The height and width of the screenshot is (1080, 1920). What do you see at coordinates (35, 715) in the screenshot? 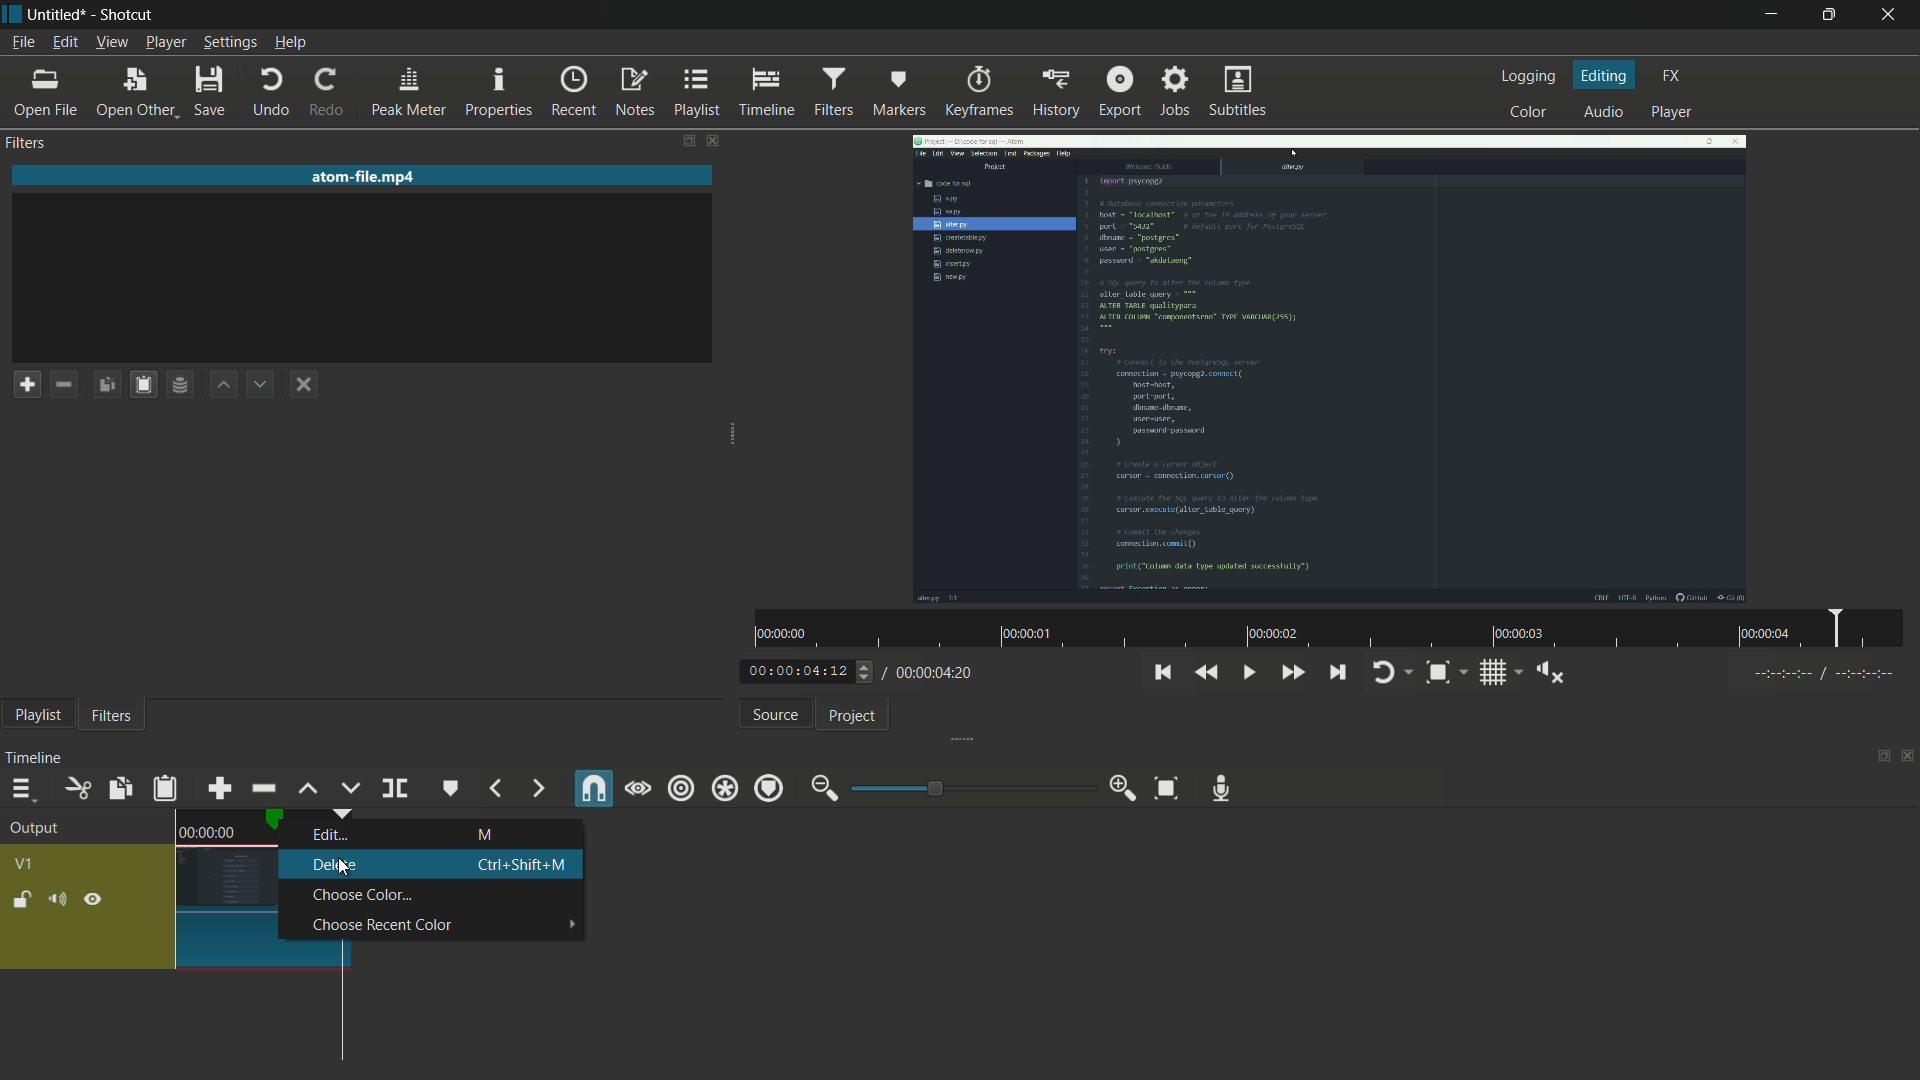
I see `playlist` at bounding box center [35, 715].